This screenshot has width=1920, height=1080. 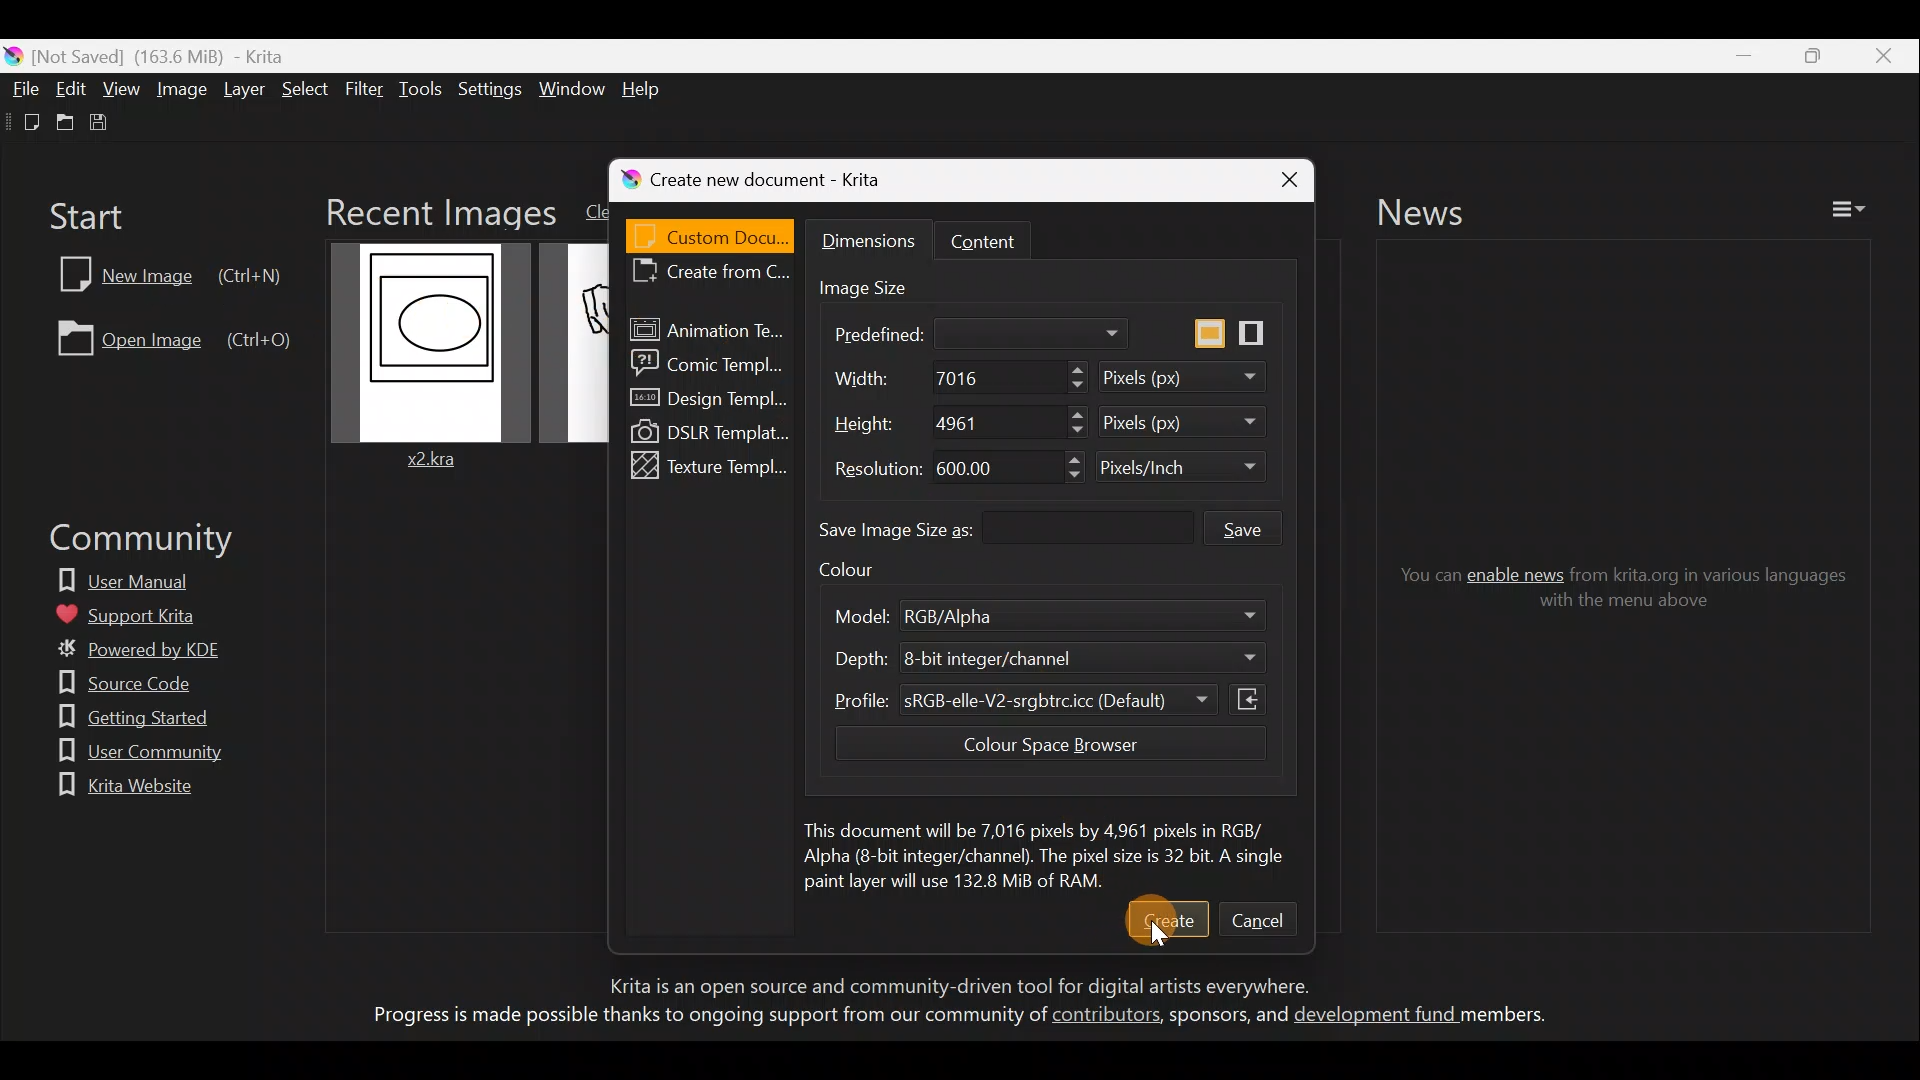 What do you see at coordinates (707, 430) in the screenshot?
I see `DSLR templates` at bounding box center [707, 430].